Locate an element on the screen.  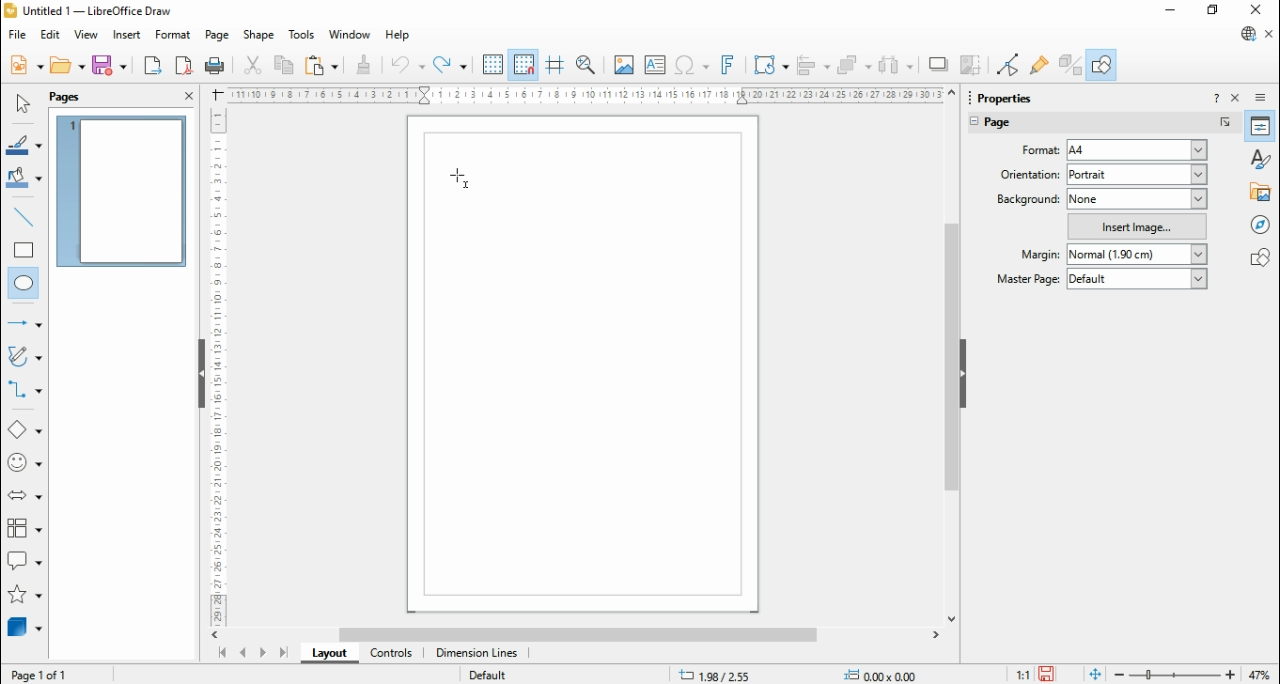
background is located at coordinates (1027, 198).